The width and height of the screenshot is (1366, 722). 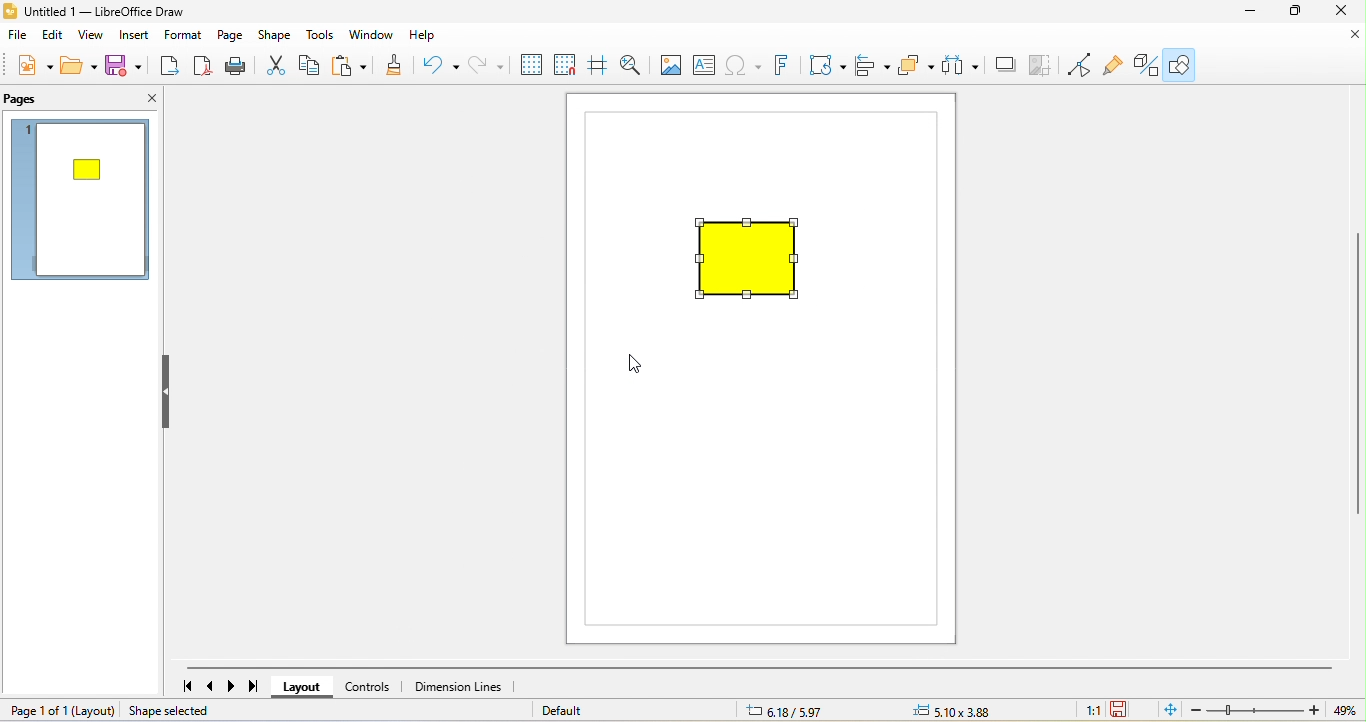 What do you see at coordinates (787, 67) in the screenshot?
I see `fontwork text` at bounding box center [787, 67].